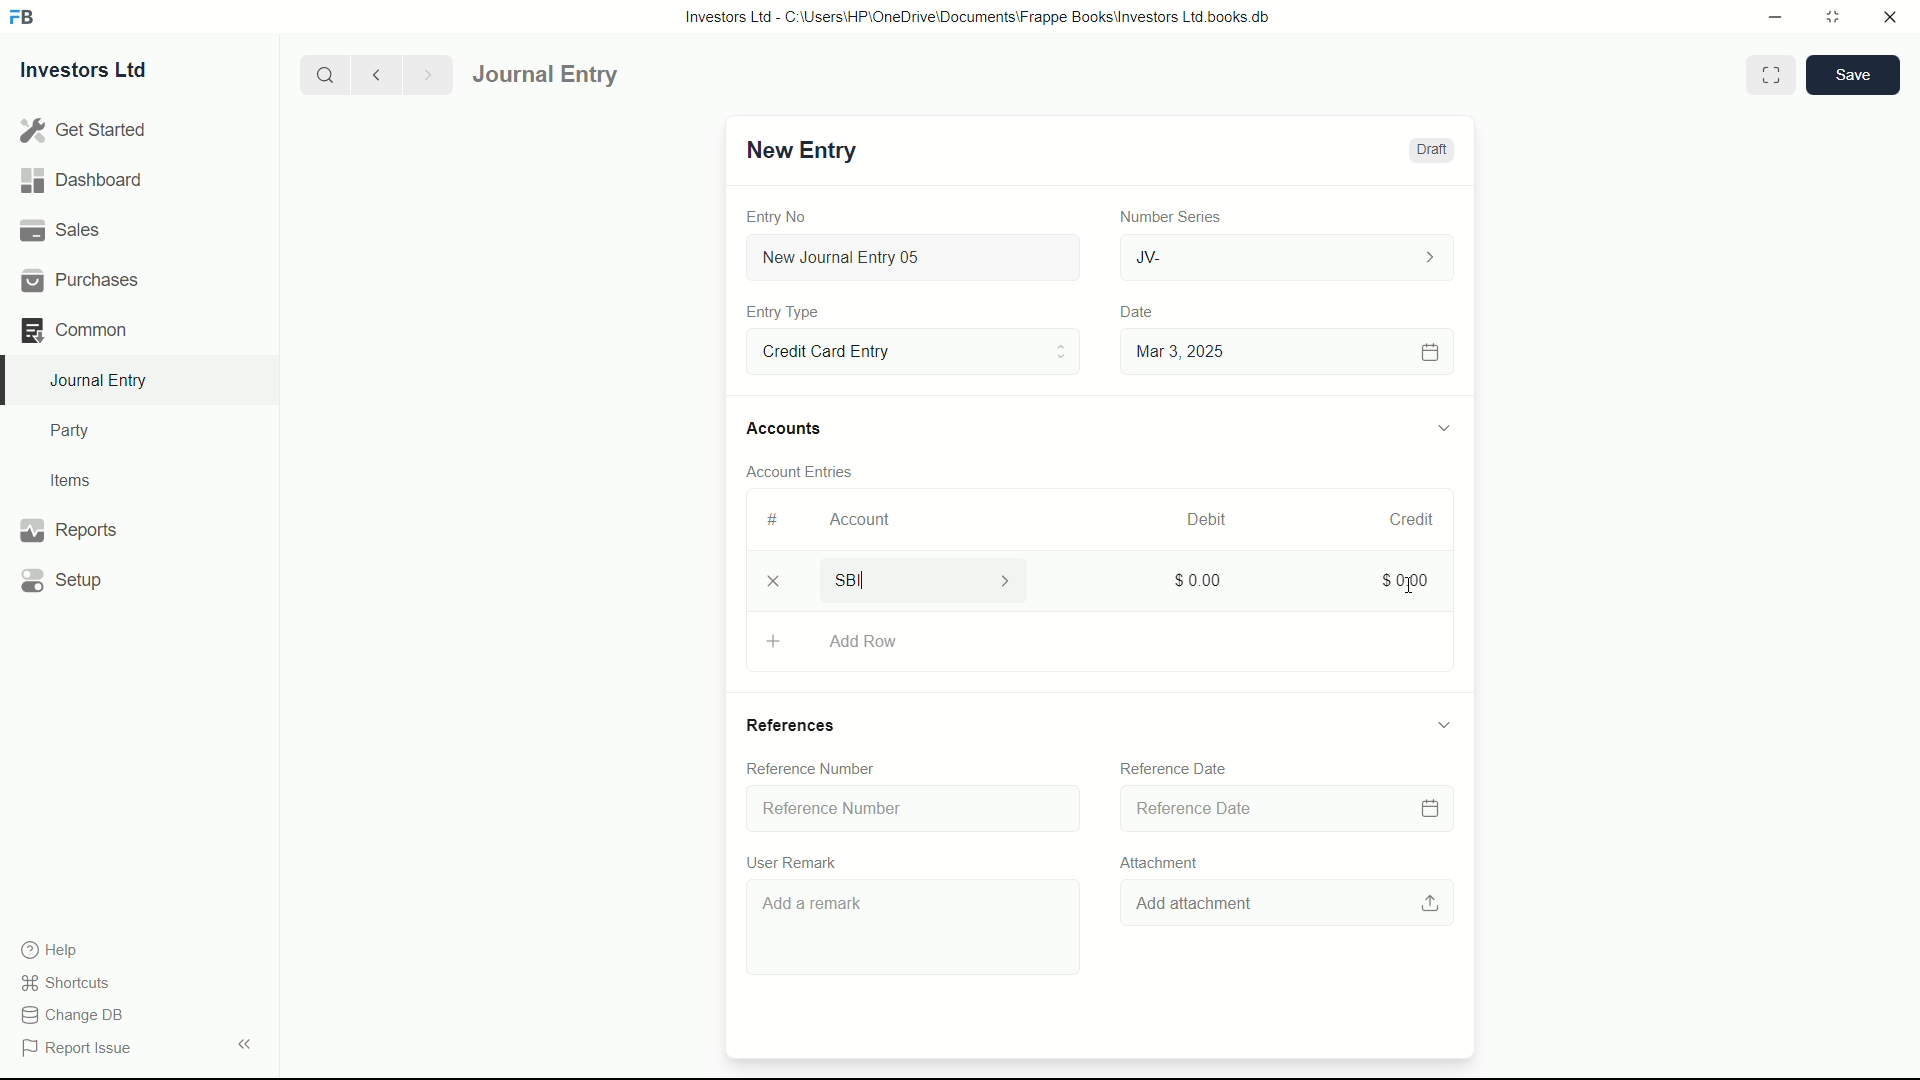 The height and width of the screenshot is (1080, 1920). Describe the element at coordinates (68, 527) in the screenshot. I see `Reports .` at that location.